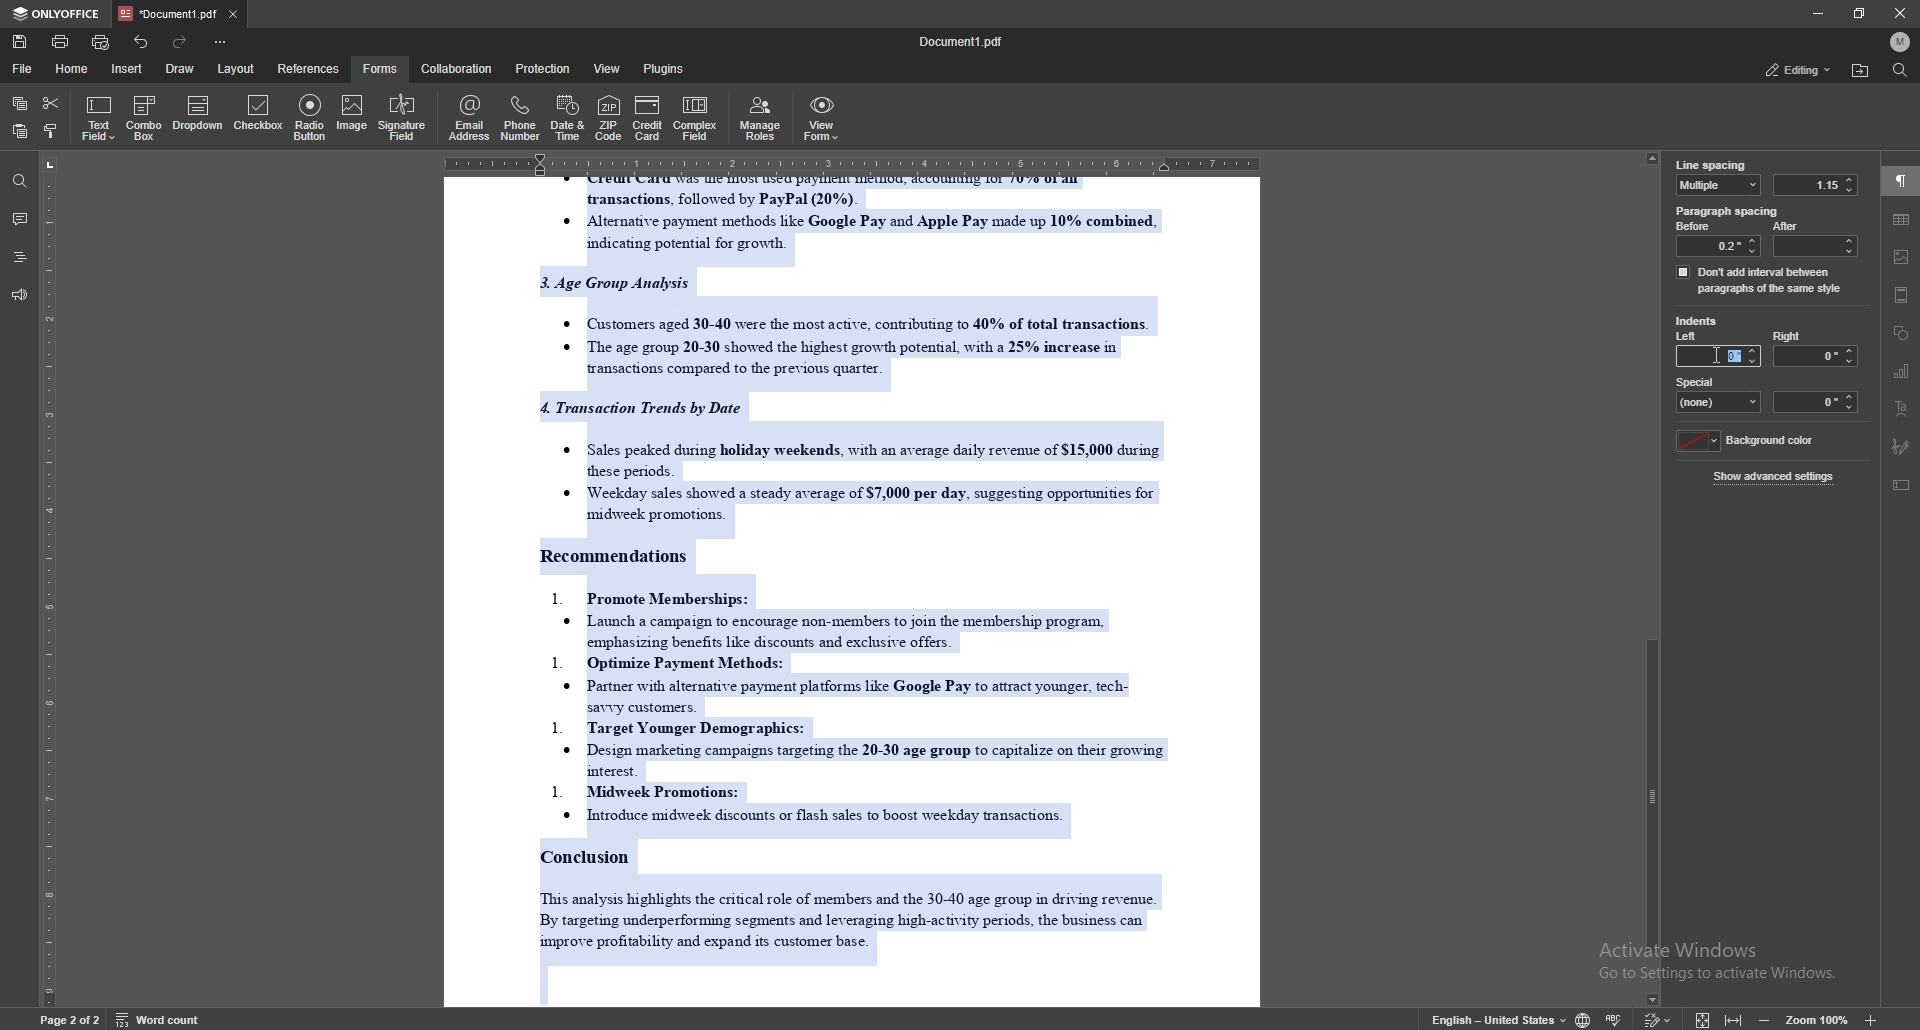  Describe the element at coordinates (1697, 322) in the screenshot. I see `indents` at that location.